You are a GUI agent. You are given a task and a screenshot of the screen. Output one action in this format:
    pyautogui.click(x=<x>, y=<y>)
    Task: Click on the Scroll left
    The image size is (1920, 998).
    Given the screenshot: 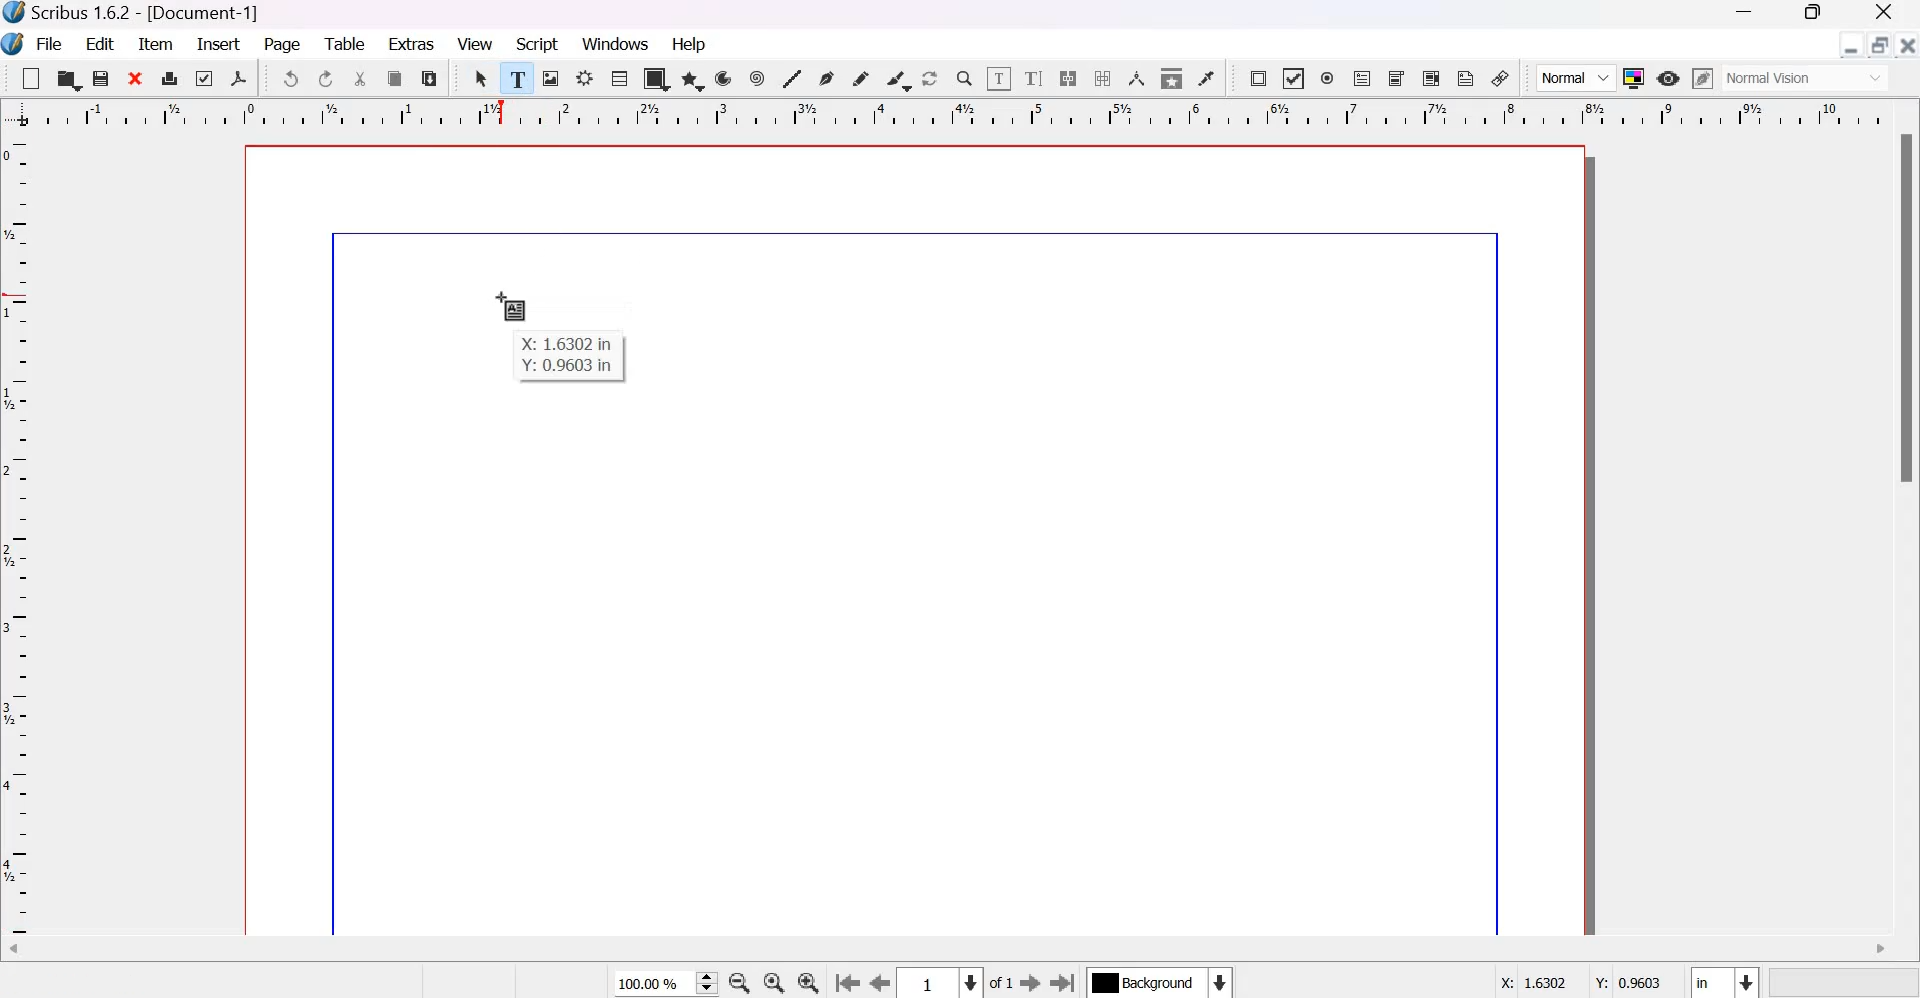 What is the action you would take?
    pyautogui.click(x=30, y=952)
    